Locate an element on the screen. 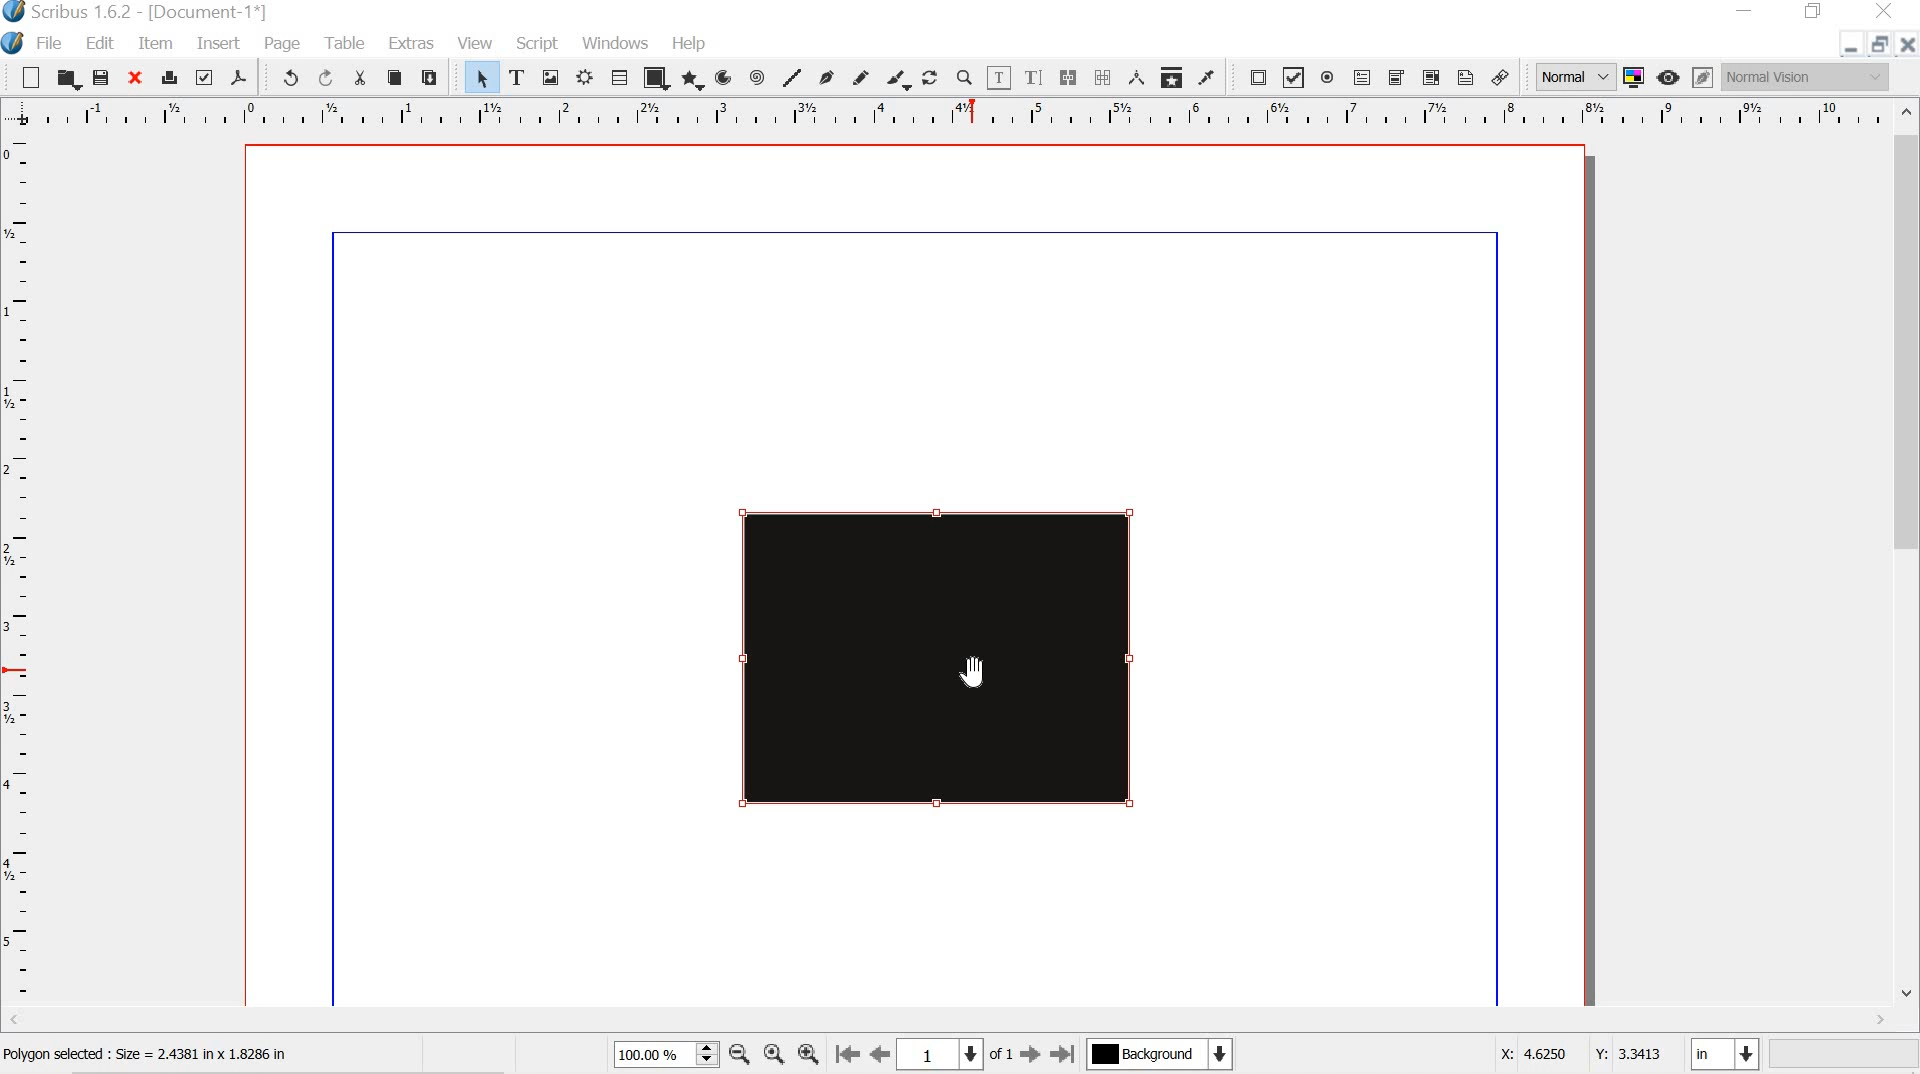 This screenshot has width=1920, height=1074. edit in preview mode is located at coordinates (1702, 75).